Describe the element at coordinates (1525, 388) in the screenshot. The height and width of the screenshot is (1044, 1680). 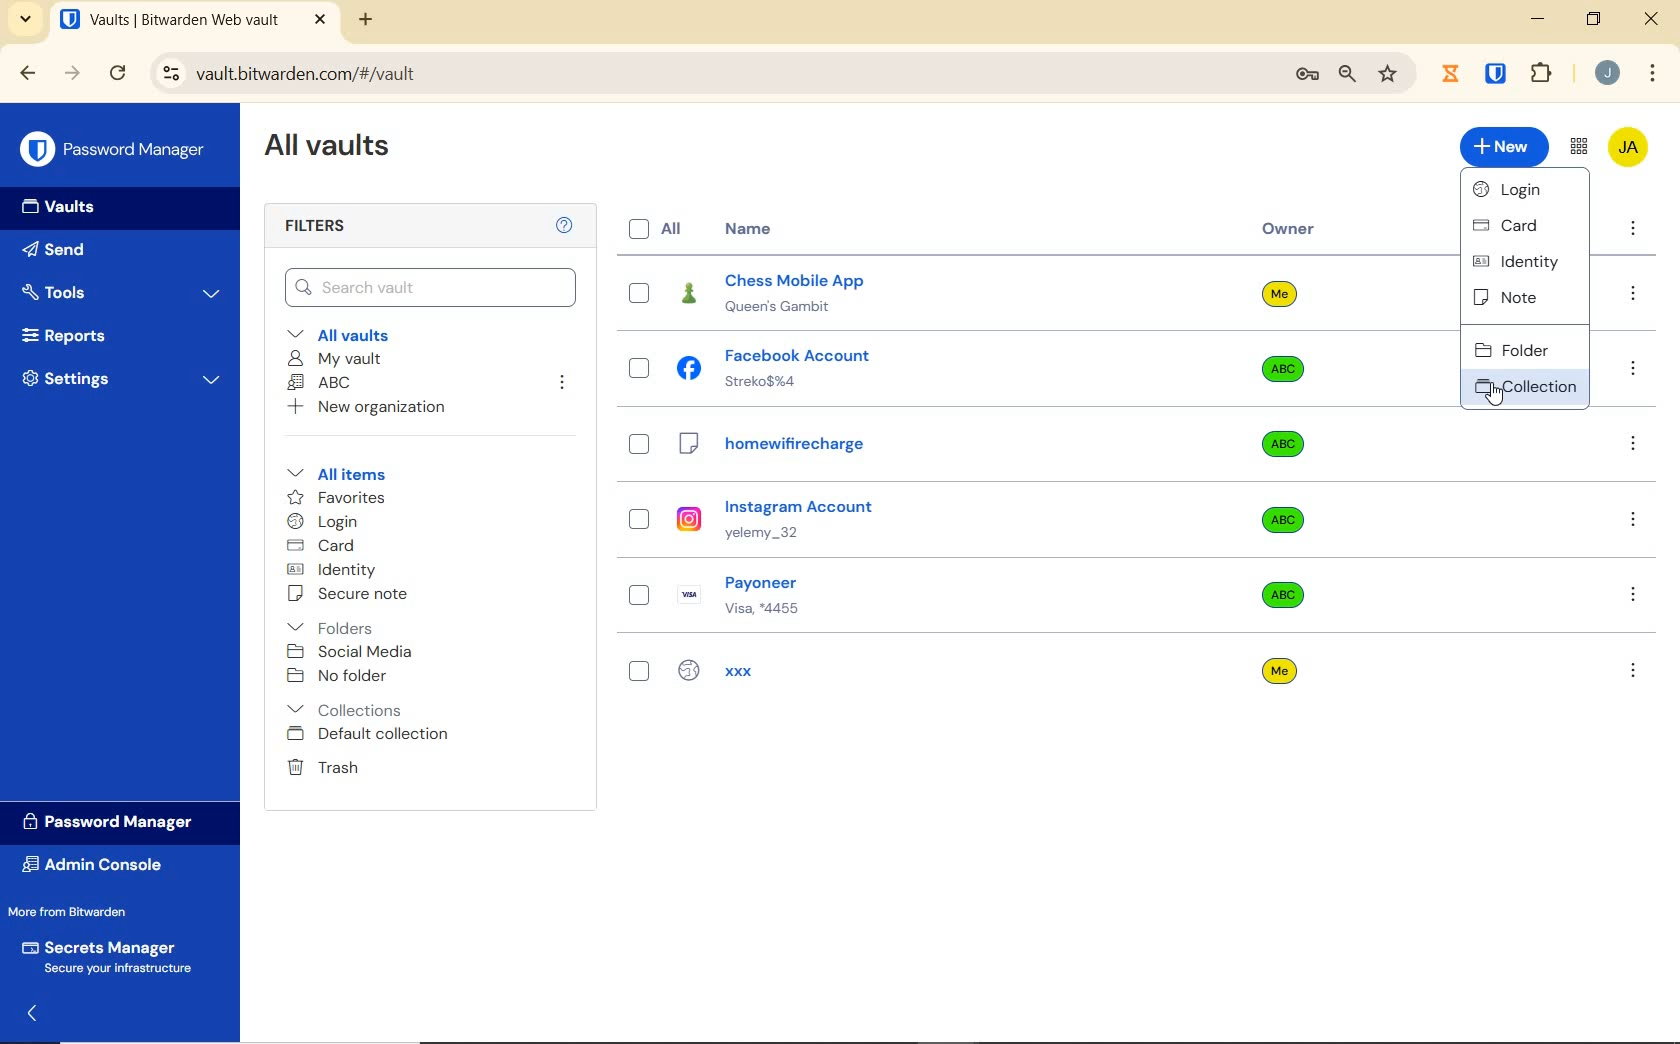
I see `collection` at that location.